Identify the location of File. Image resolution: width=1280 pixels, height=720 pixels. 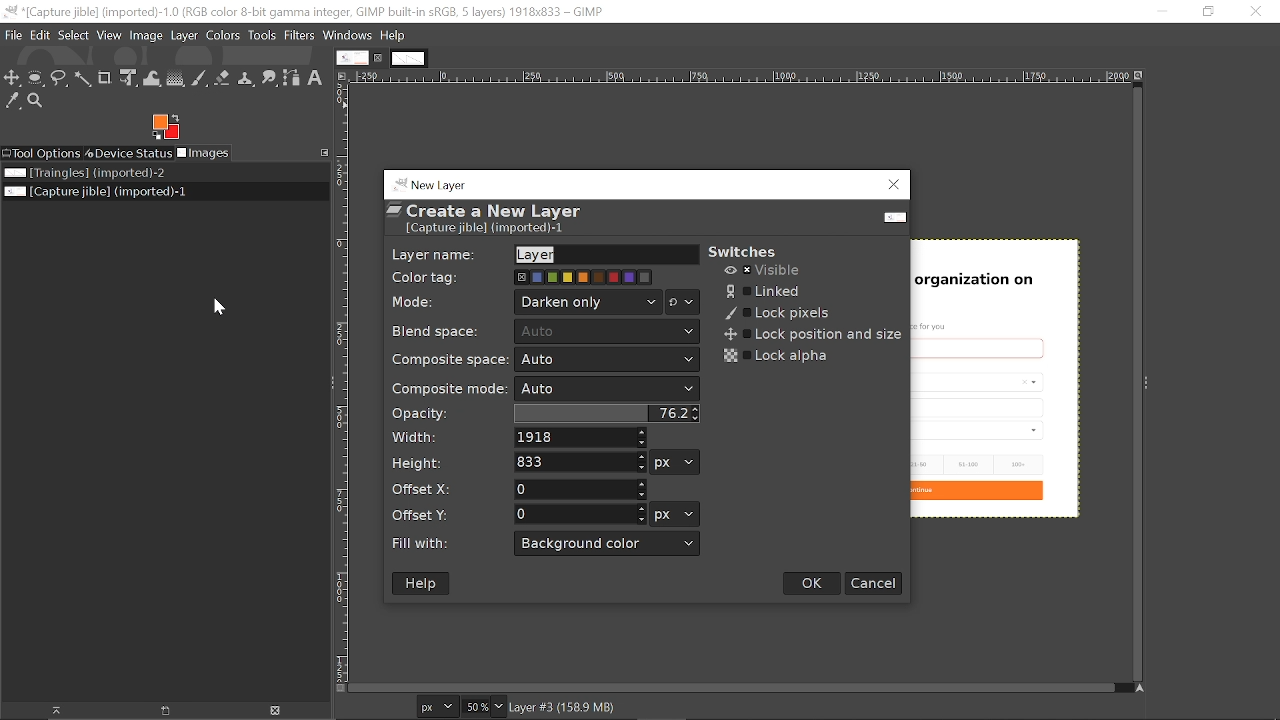
(11, 34).